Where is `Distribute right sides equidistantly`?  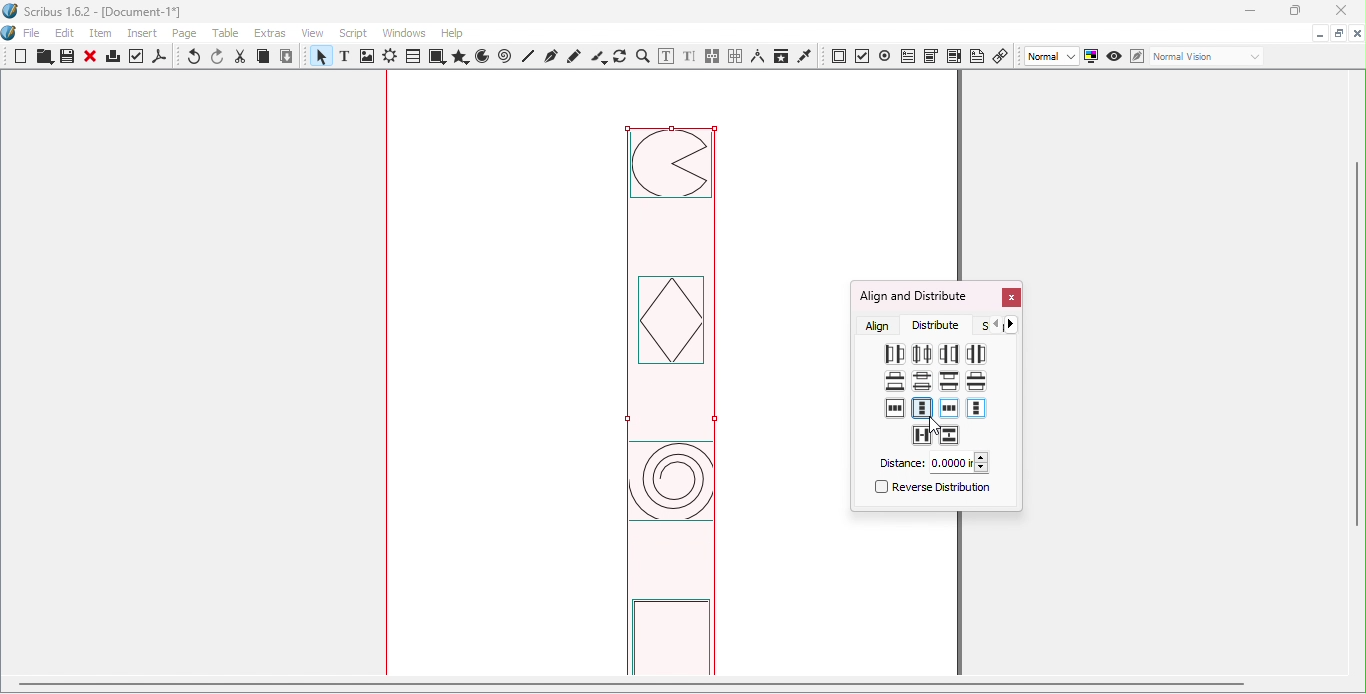
Distribute right sides equidistantly is located at coordinates (948, 353).